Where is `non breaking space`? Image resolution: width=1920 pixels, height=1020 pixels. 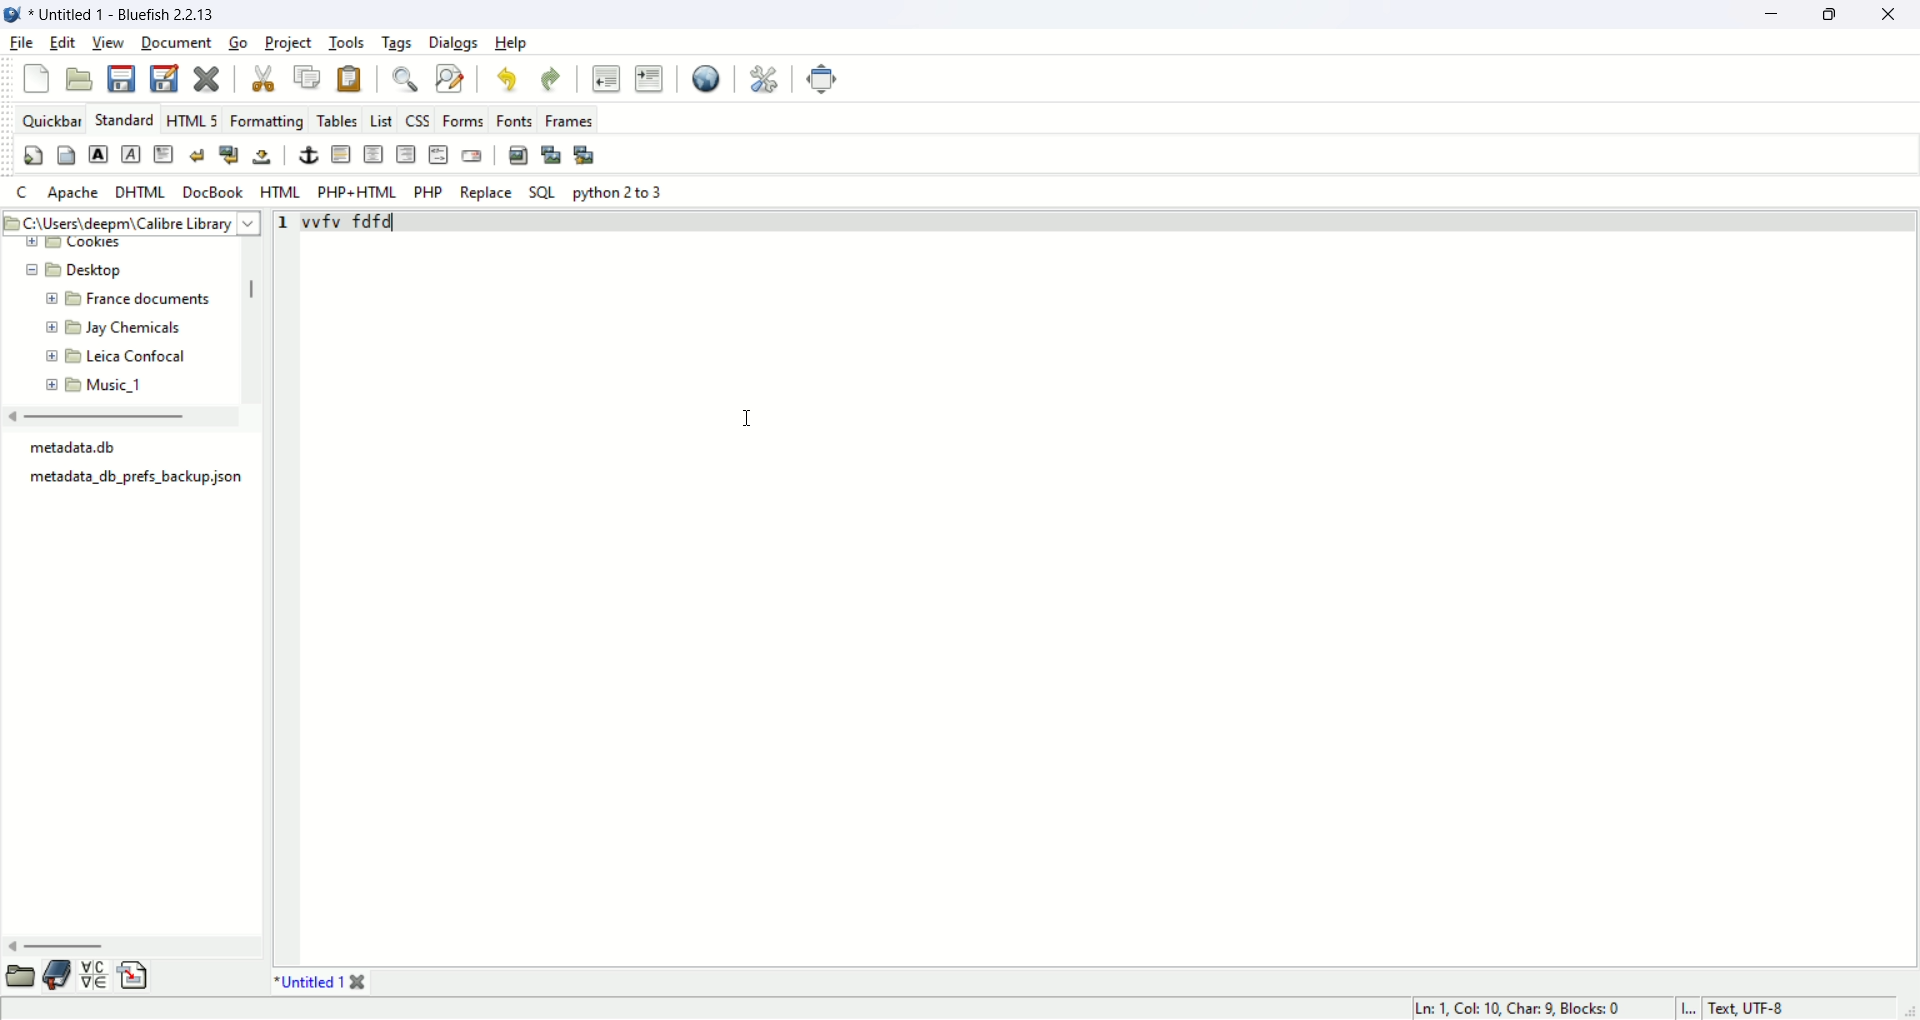
non breaking space is located at coordinates (264, 157).